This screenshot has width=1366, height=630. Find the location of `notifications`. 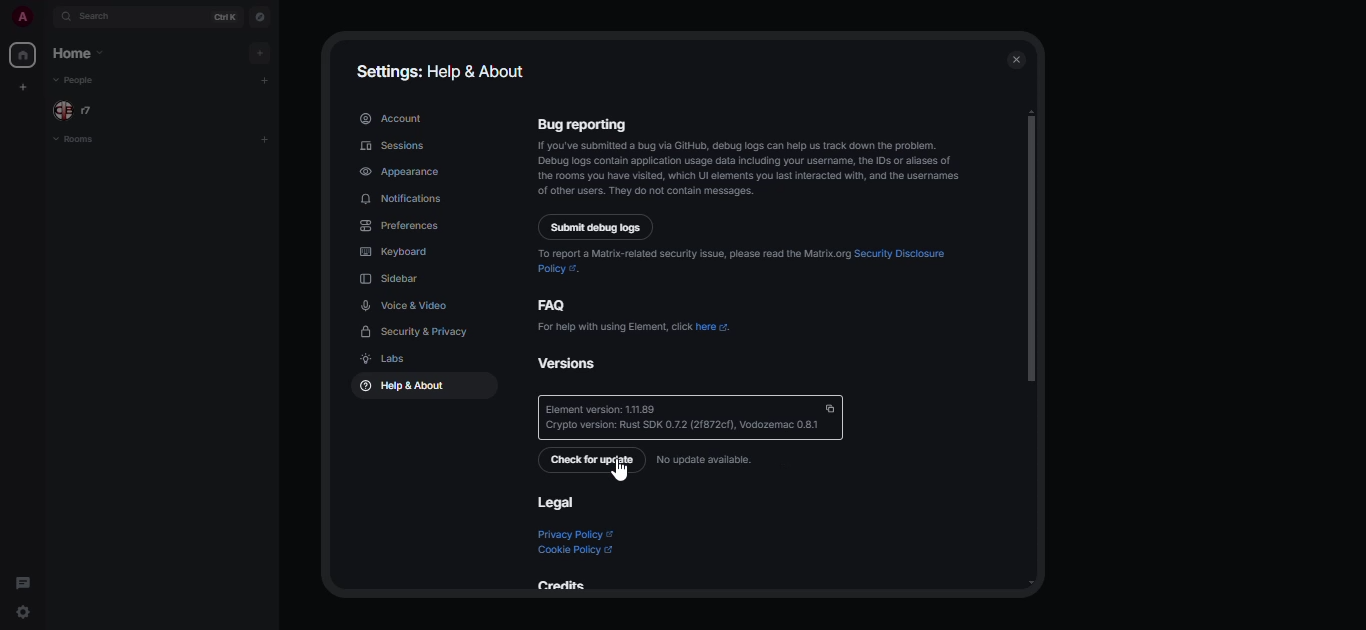

notifications is located at coordinates (404, 199).